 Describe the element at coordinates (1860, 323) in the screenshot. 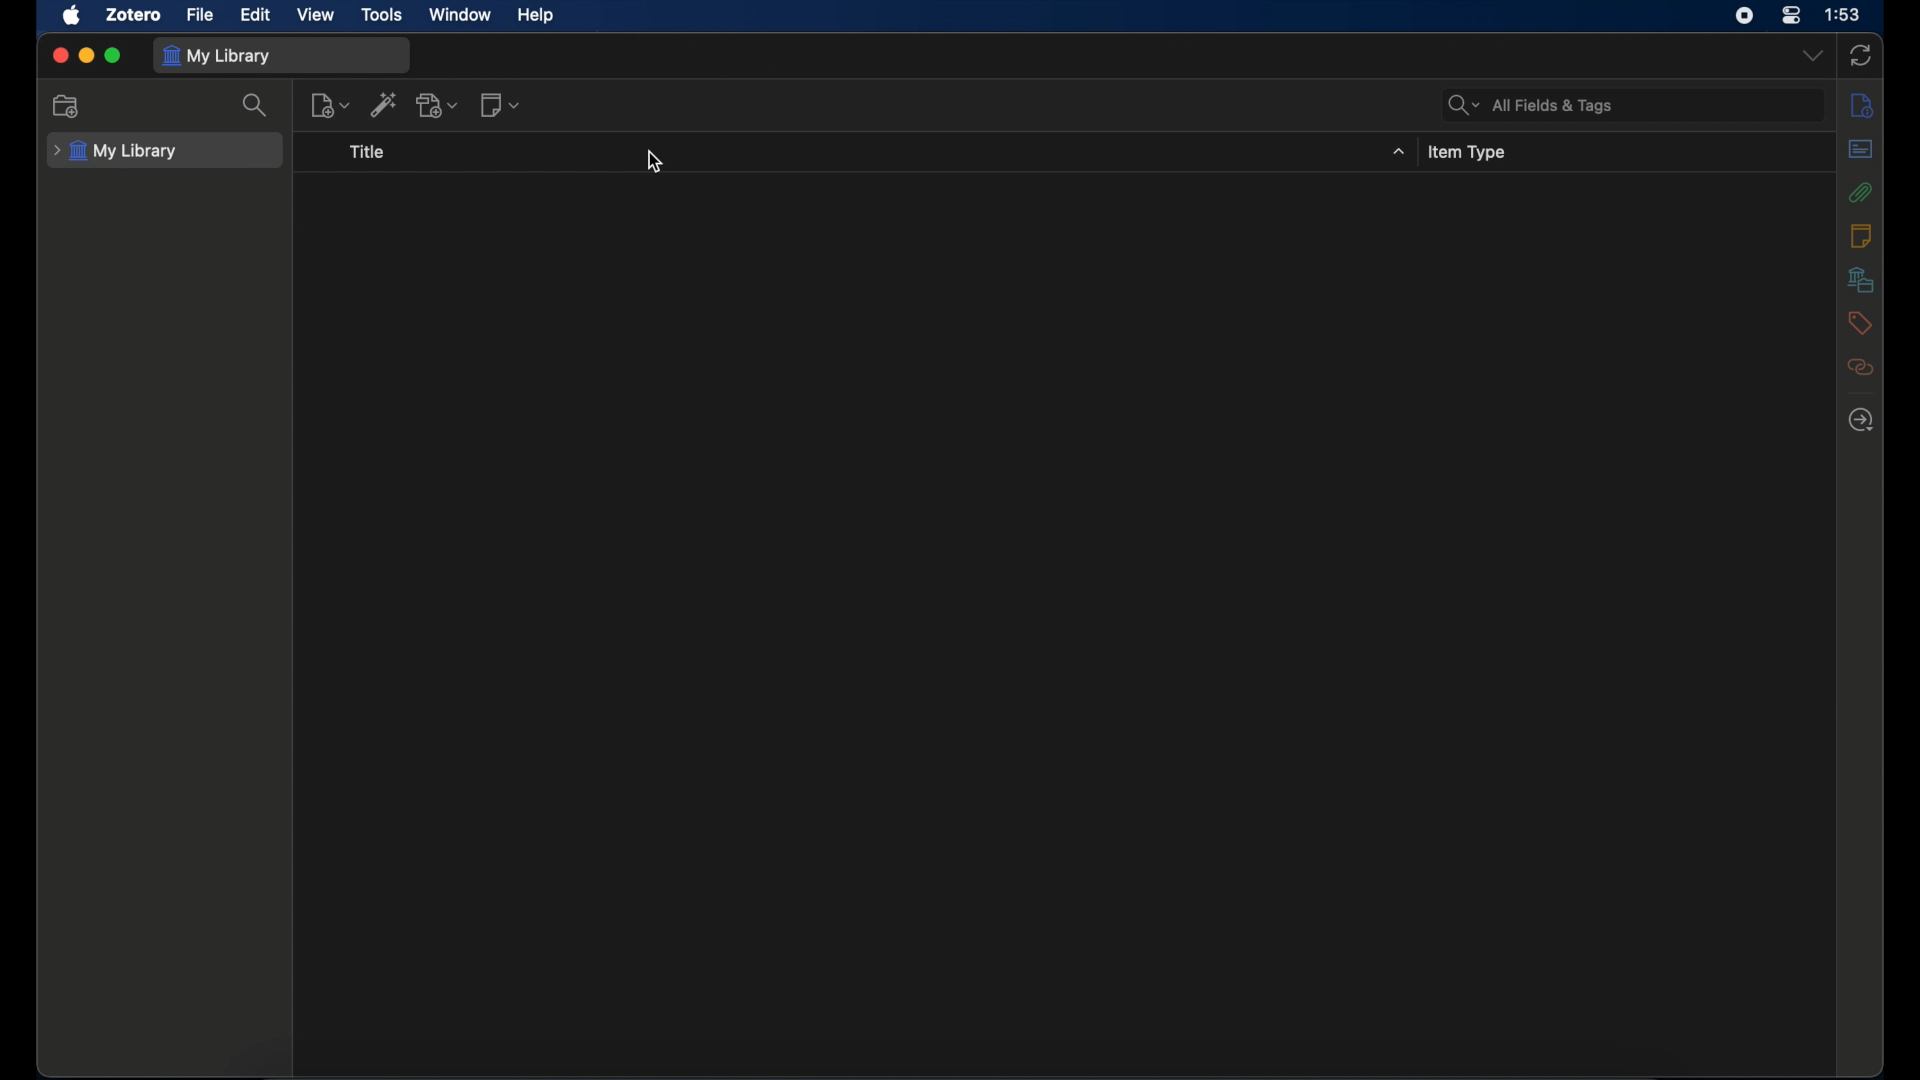

I see `tags` at that location.